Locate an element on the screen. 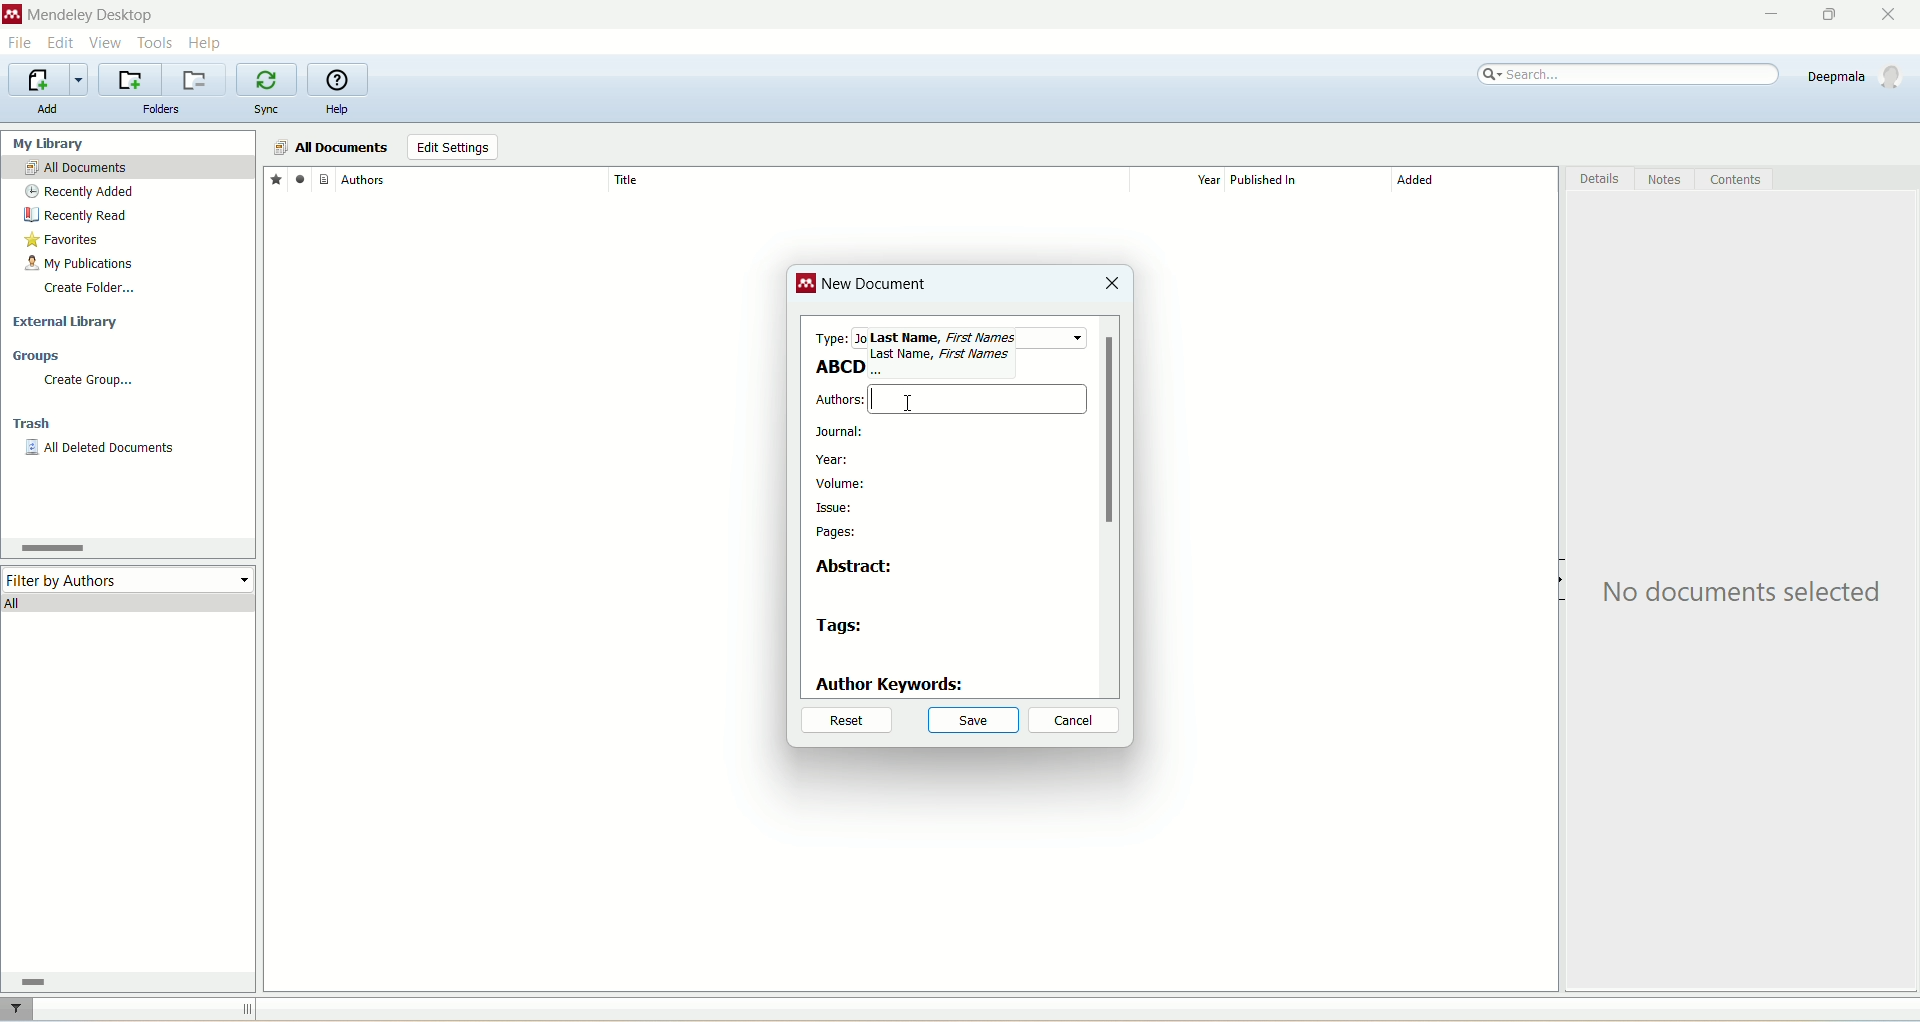  tools is located at coordinates (156, 41).